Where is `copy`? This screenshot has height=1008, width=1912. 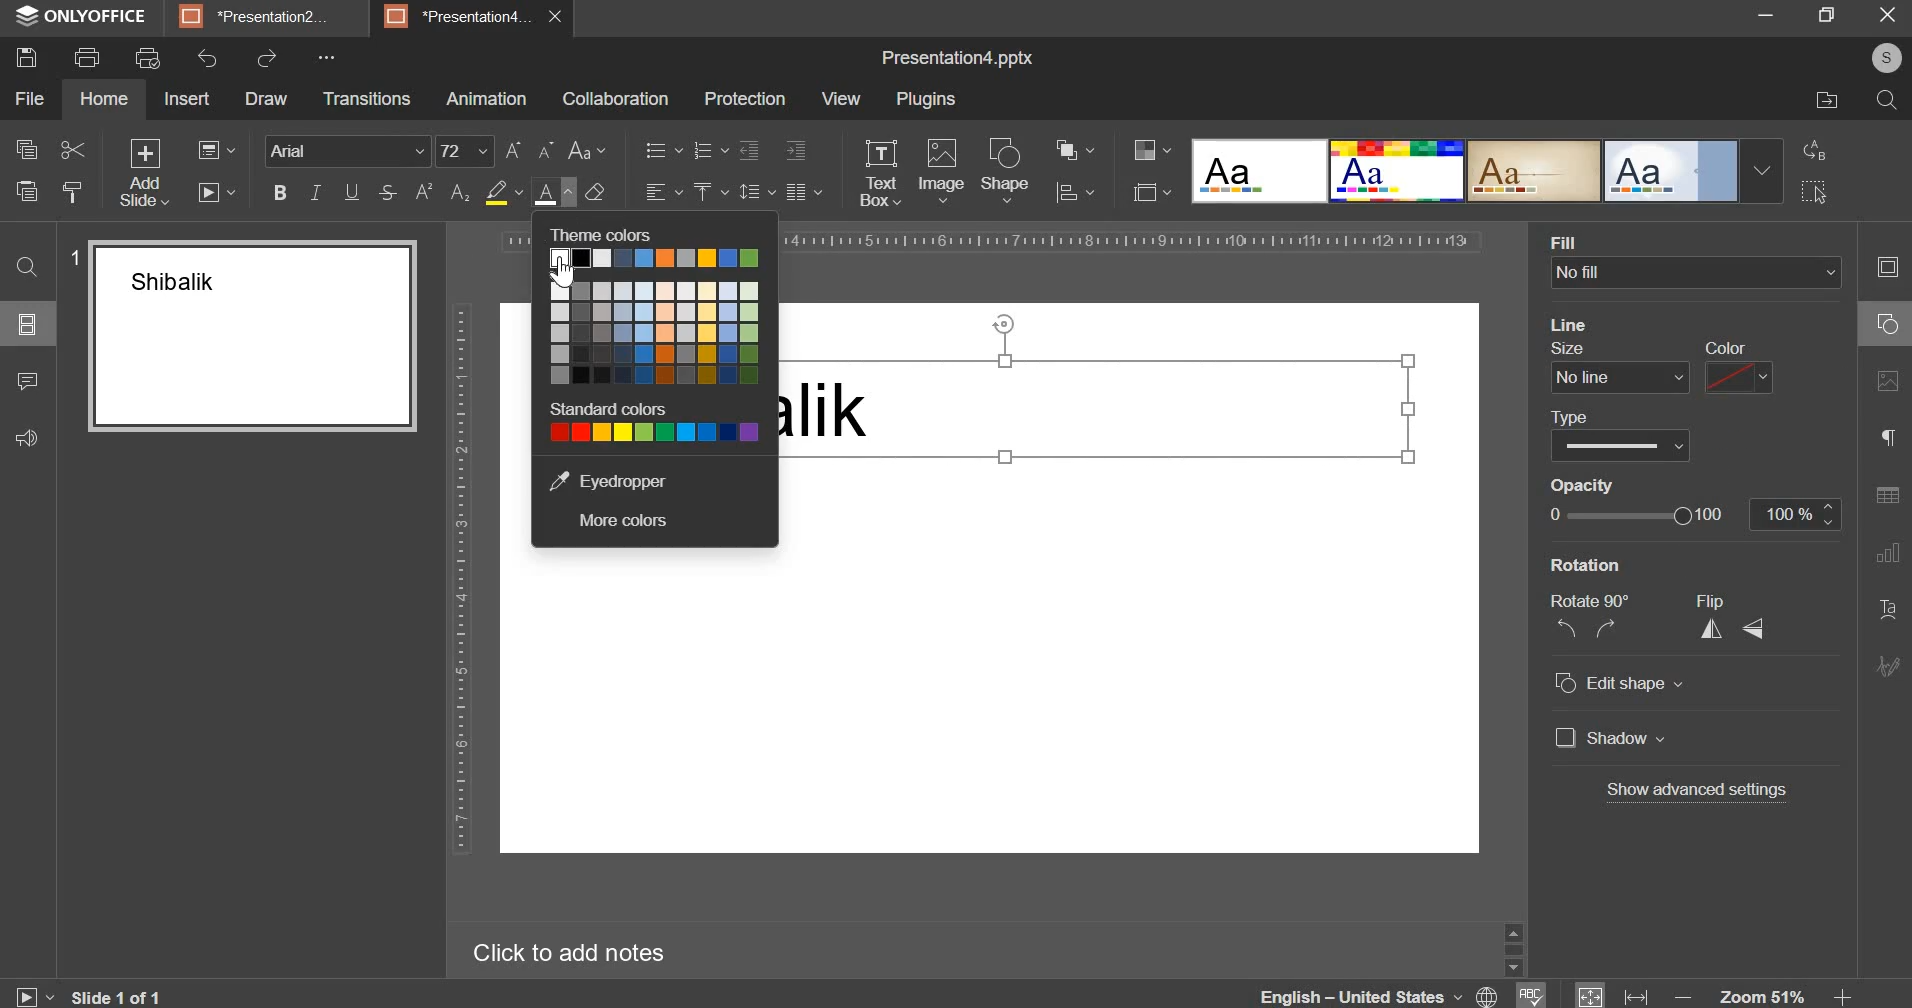 copy is located at coordinates (26, 153).